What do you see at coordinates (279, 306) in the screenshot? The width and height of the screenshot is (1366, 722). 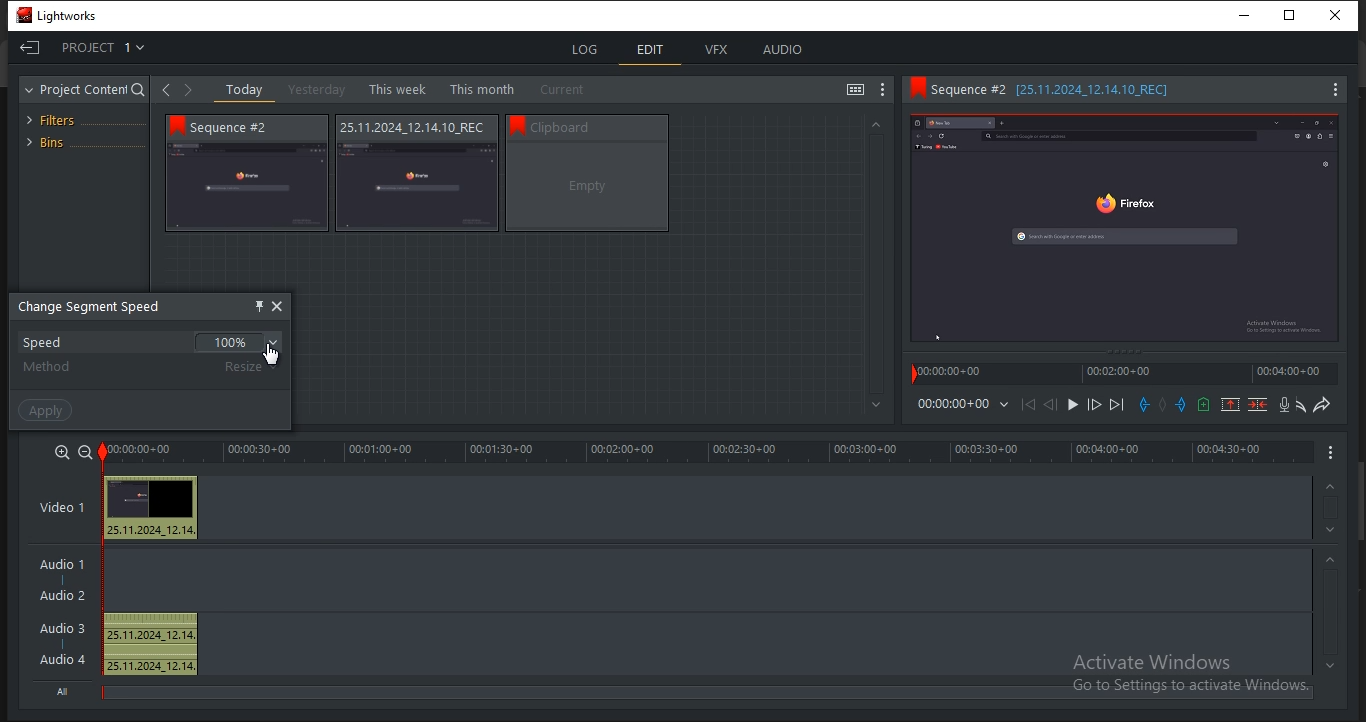 I see `close` at bounding box center [279, 306].